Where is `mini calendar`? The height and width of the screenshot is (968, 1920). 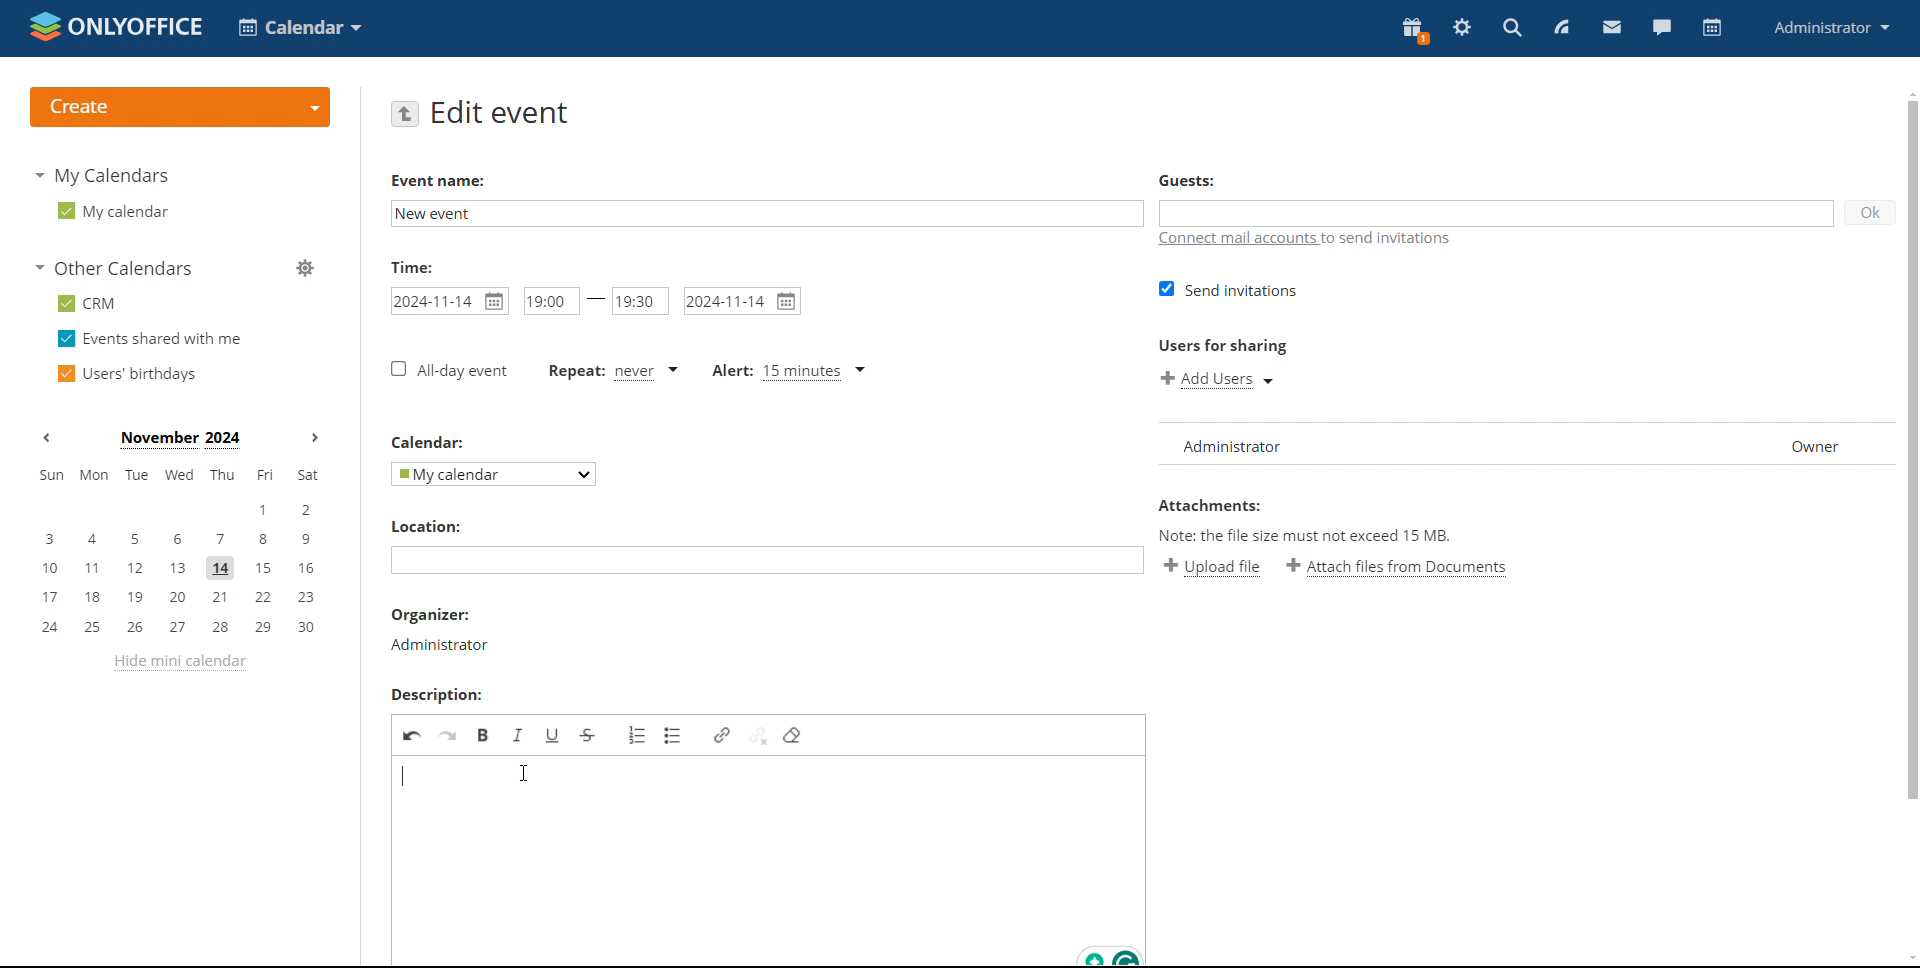
mini calendar is located at coordinates (177, 552).